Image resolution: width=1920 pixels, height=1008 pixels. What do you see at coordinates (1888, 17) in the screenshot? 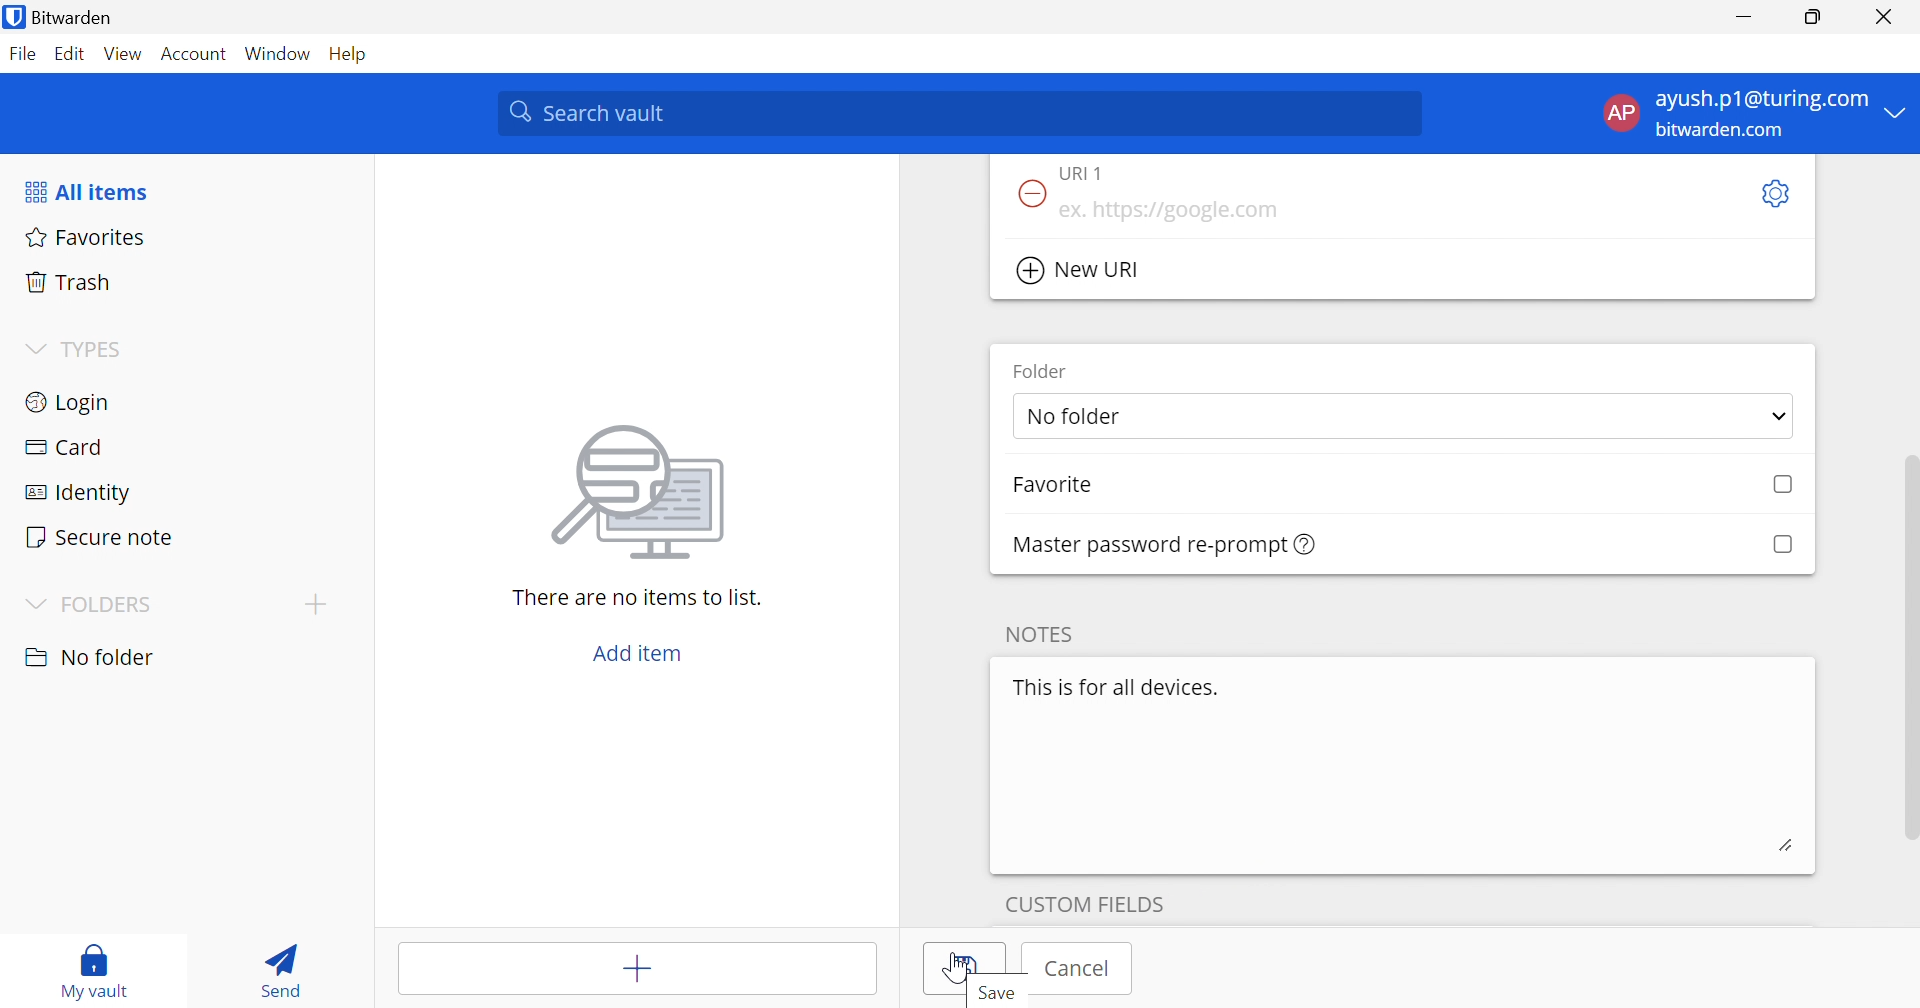
I see `Close` at bounding box center [1888, 17].